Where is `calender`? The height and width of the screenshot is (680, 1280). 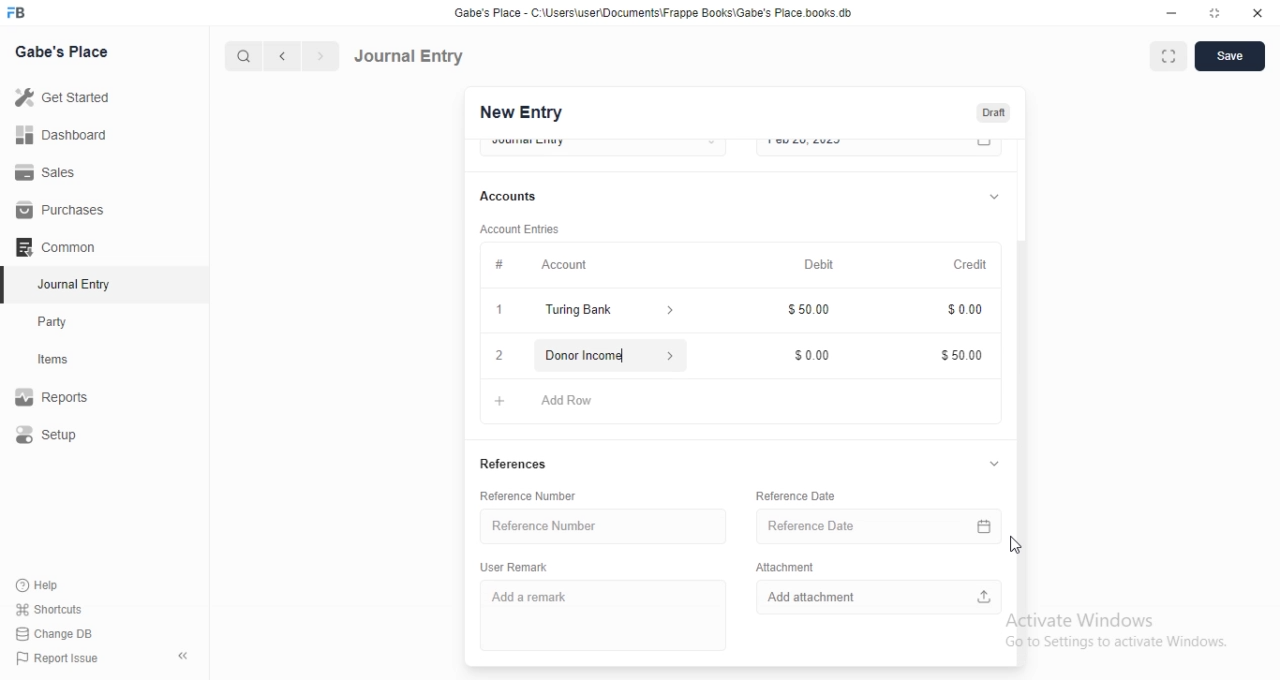
calender is located at coordinates (985, 147).